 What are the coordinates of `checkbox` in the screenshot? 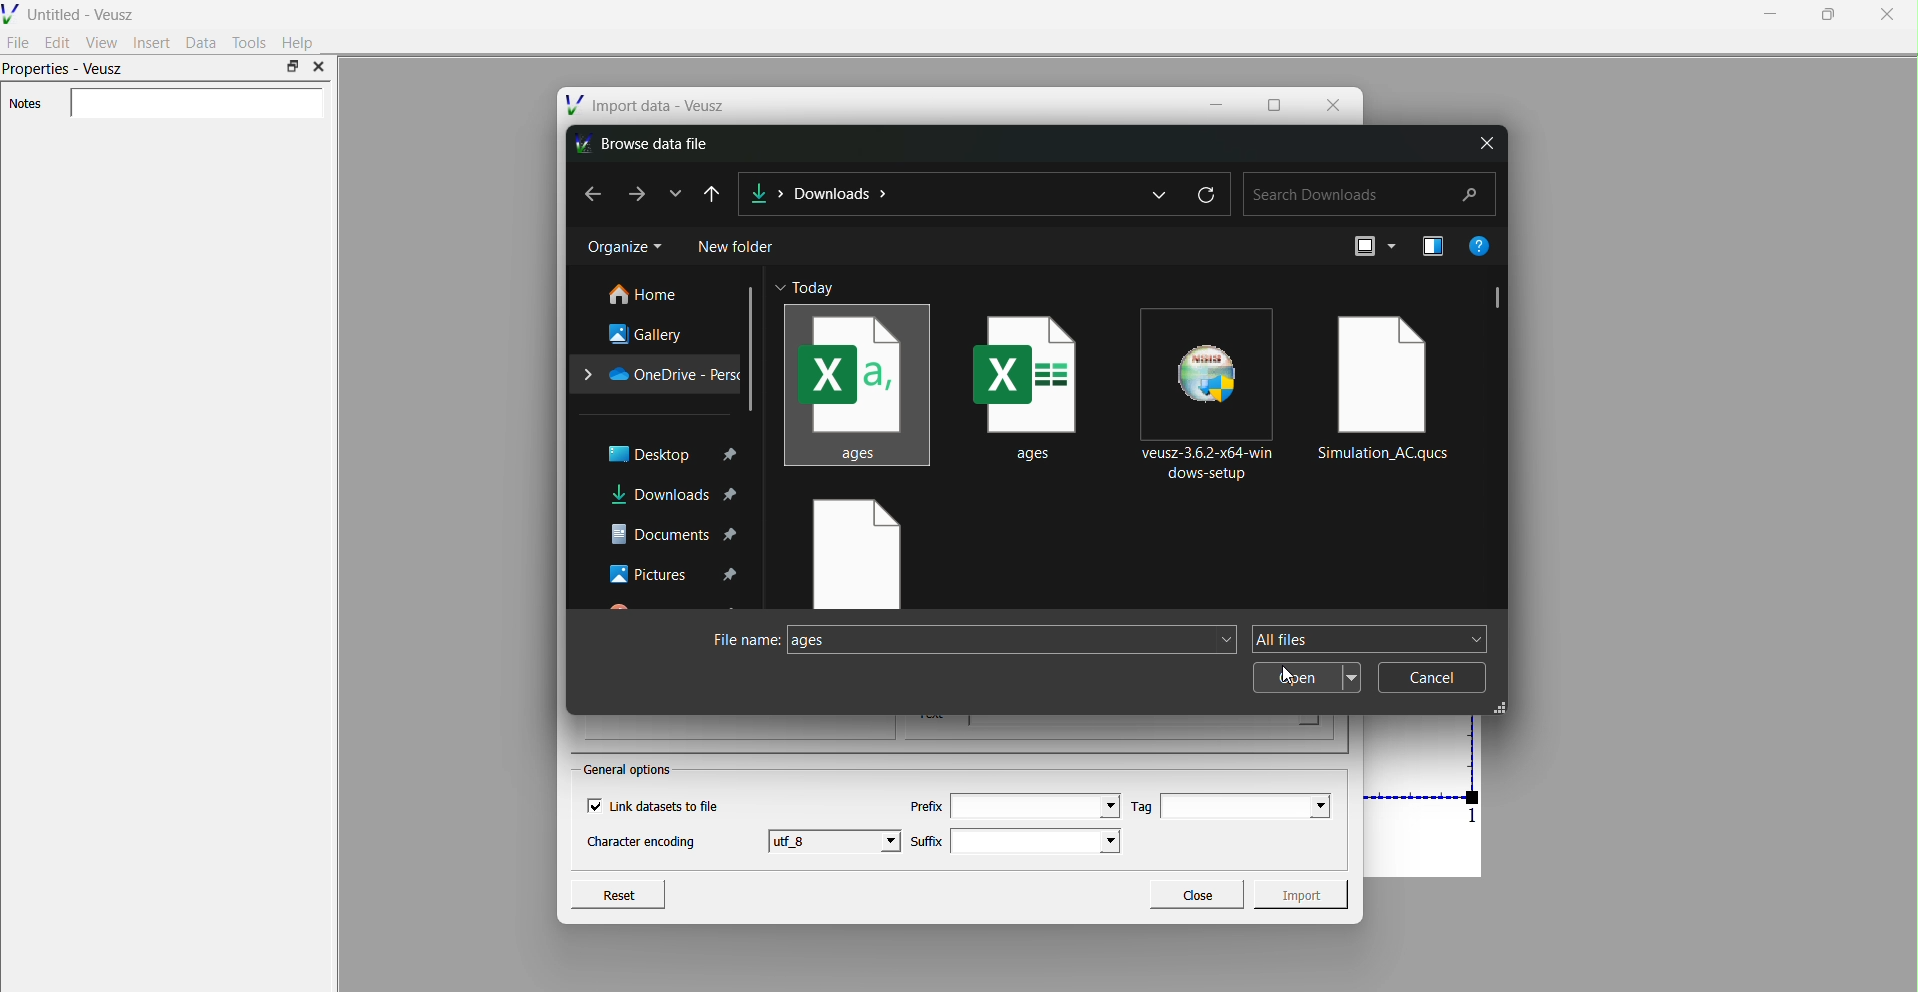 It's located at (593, 806).